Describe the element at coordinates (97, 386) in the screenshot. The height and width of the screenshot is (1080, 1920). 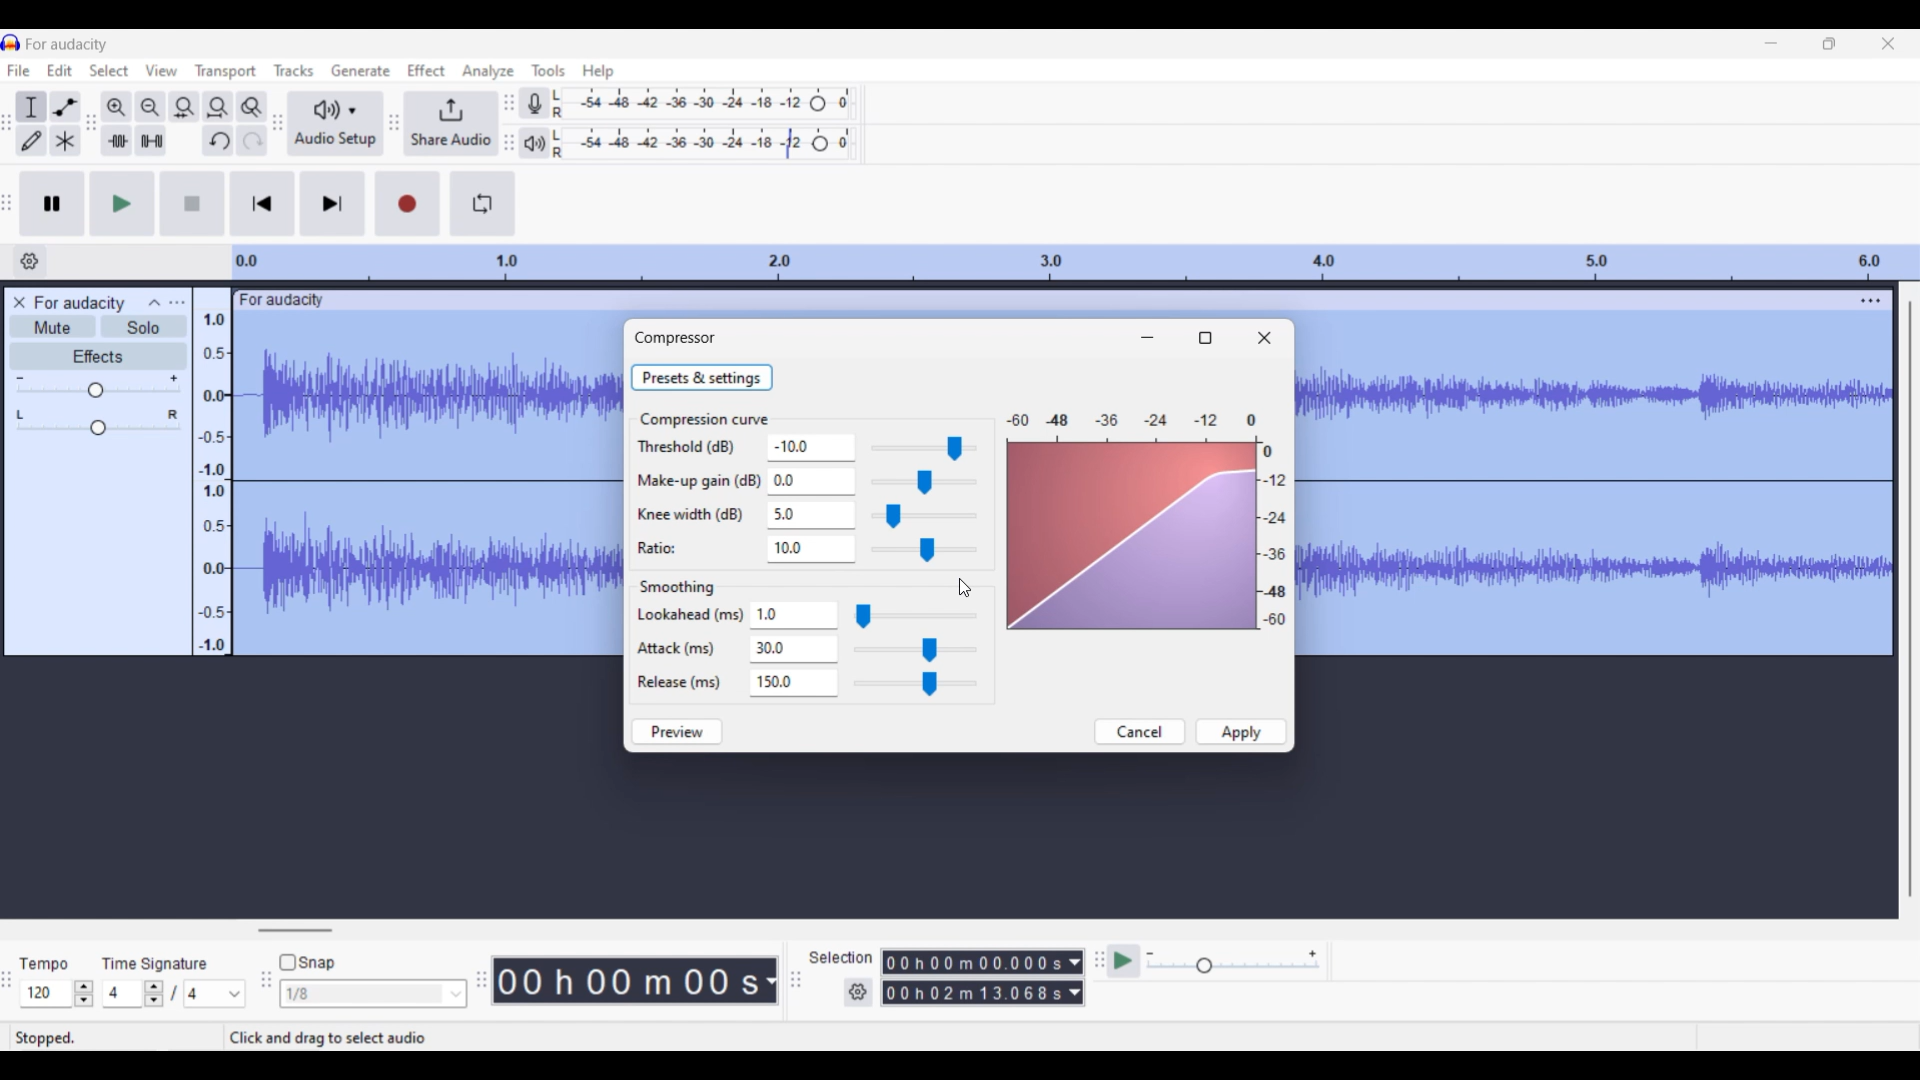
I see `Volume slide` at that location.